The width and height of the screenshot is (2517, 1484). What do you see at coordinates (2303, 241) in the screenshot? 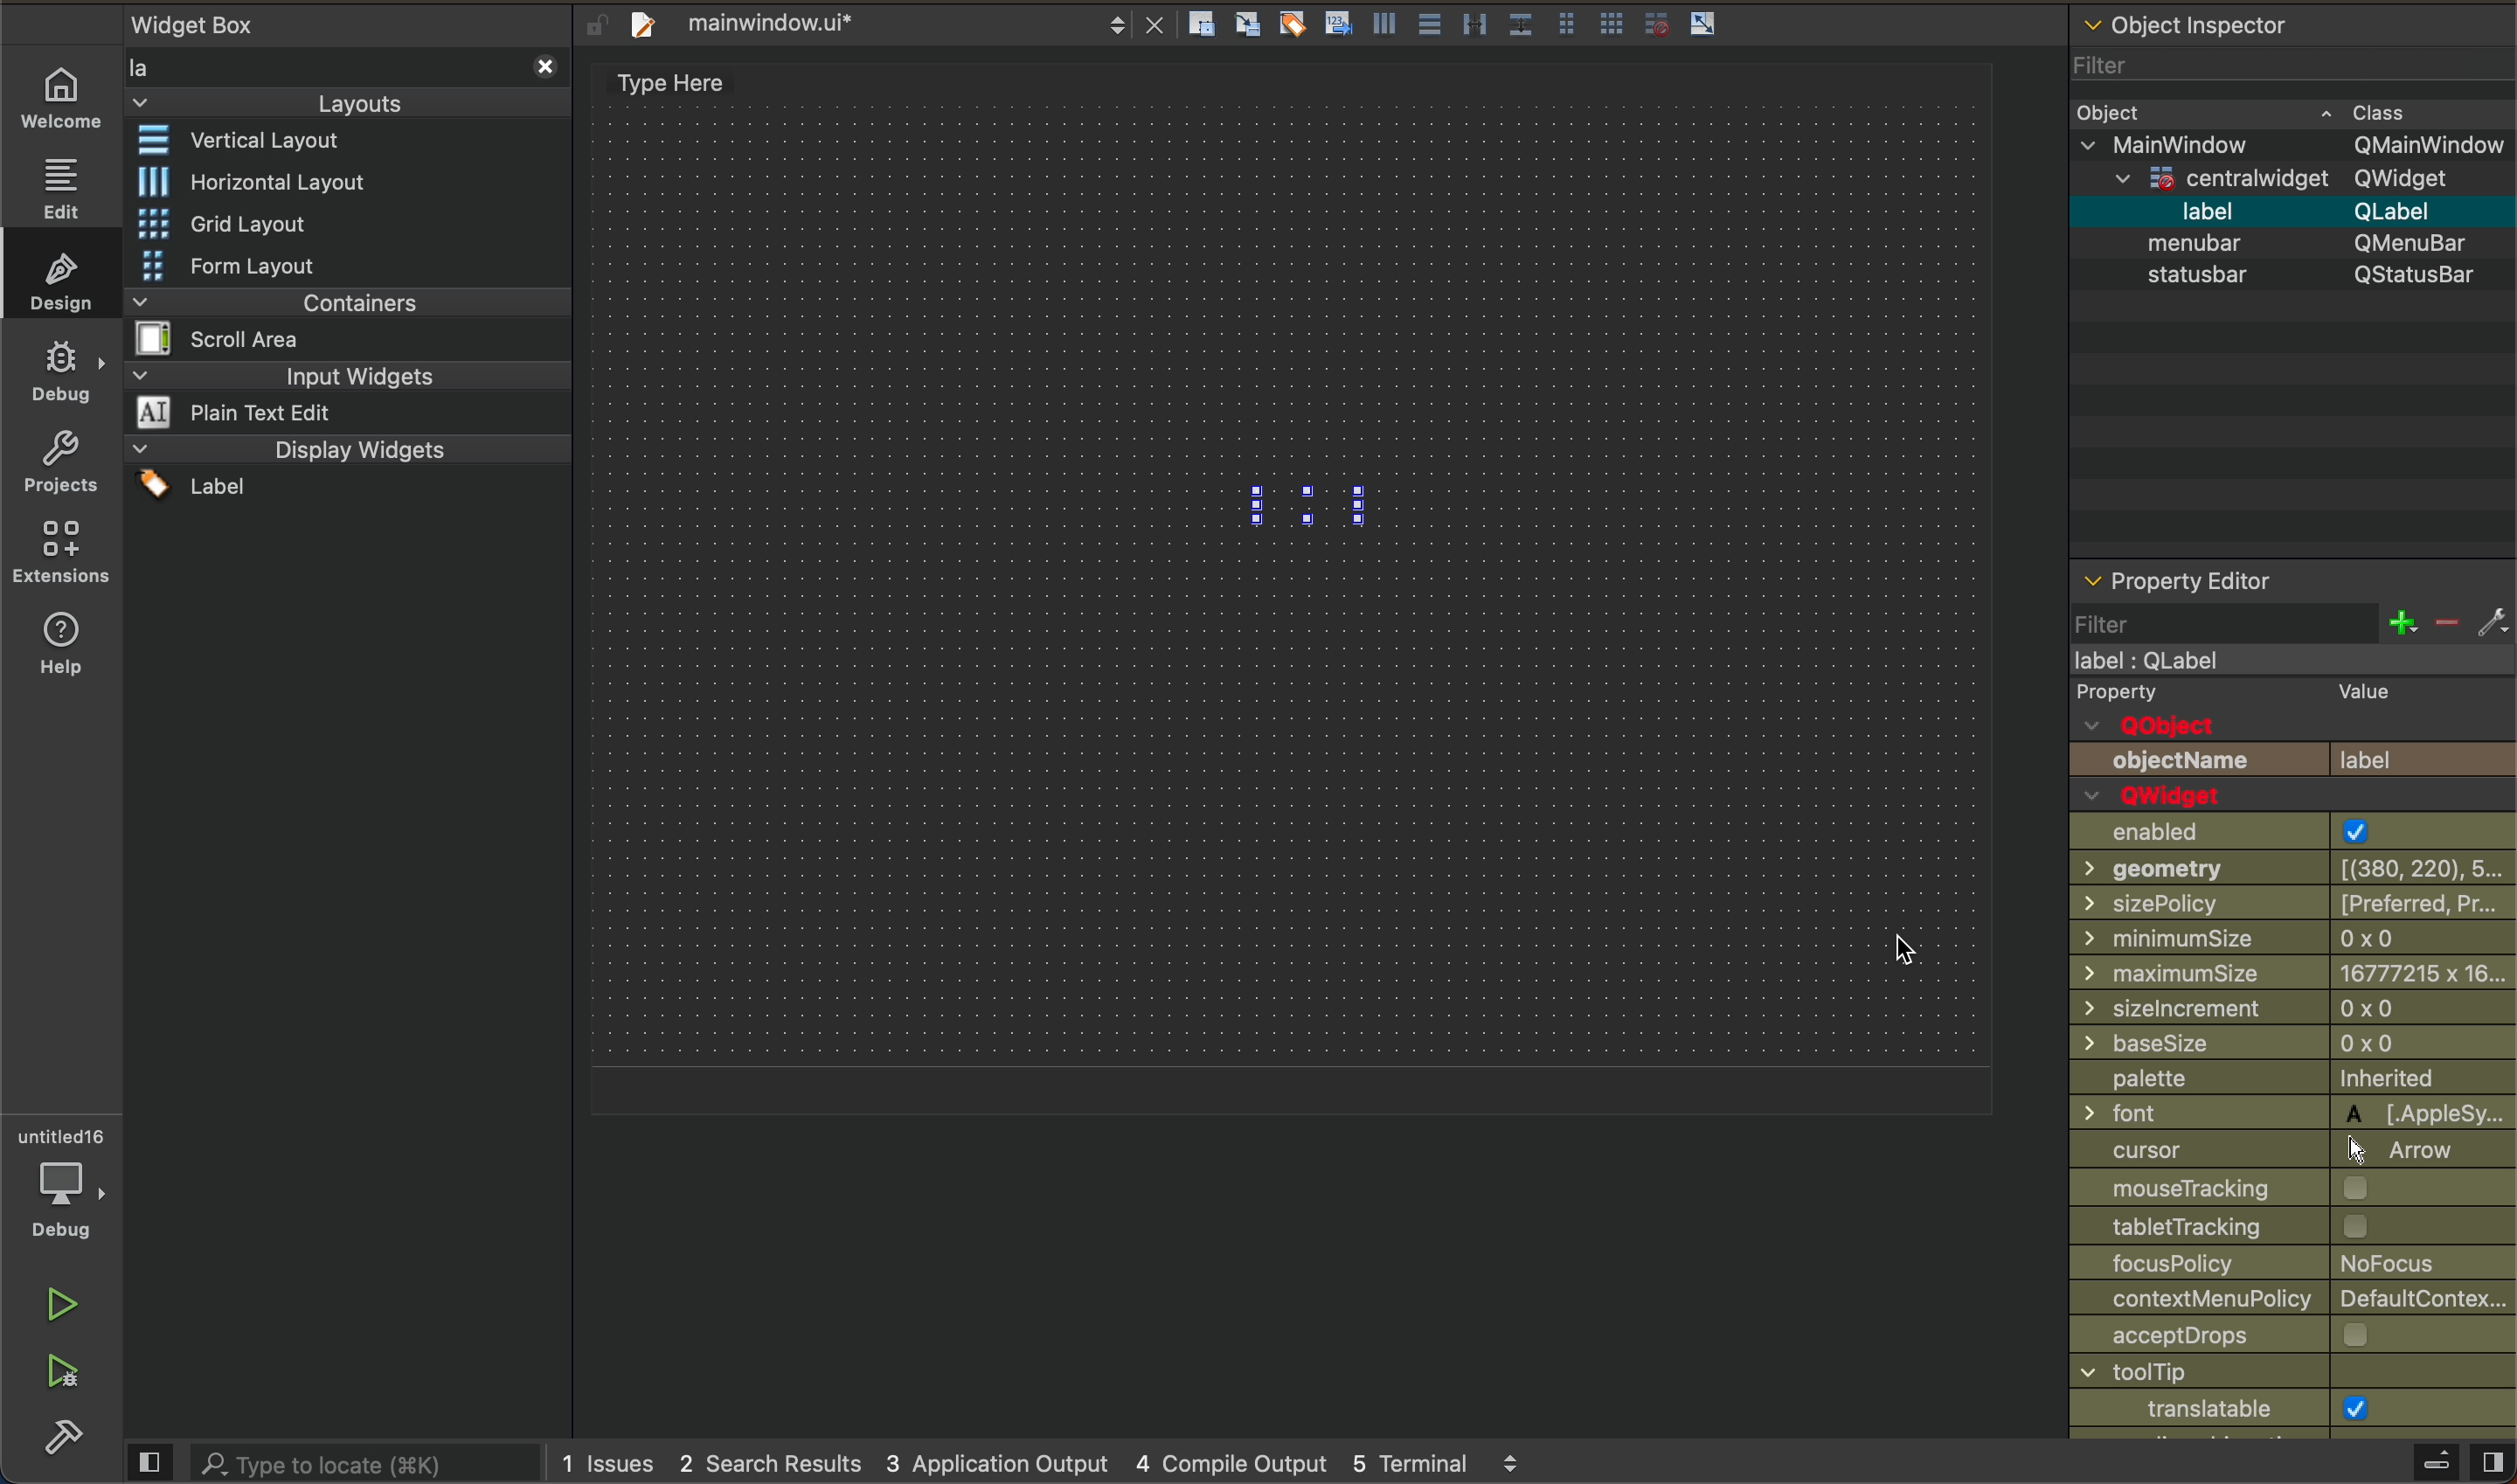
I see `menbar` at bounding box center [2303, 241].